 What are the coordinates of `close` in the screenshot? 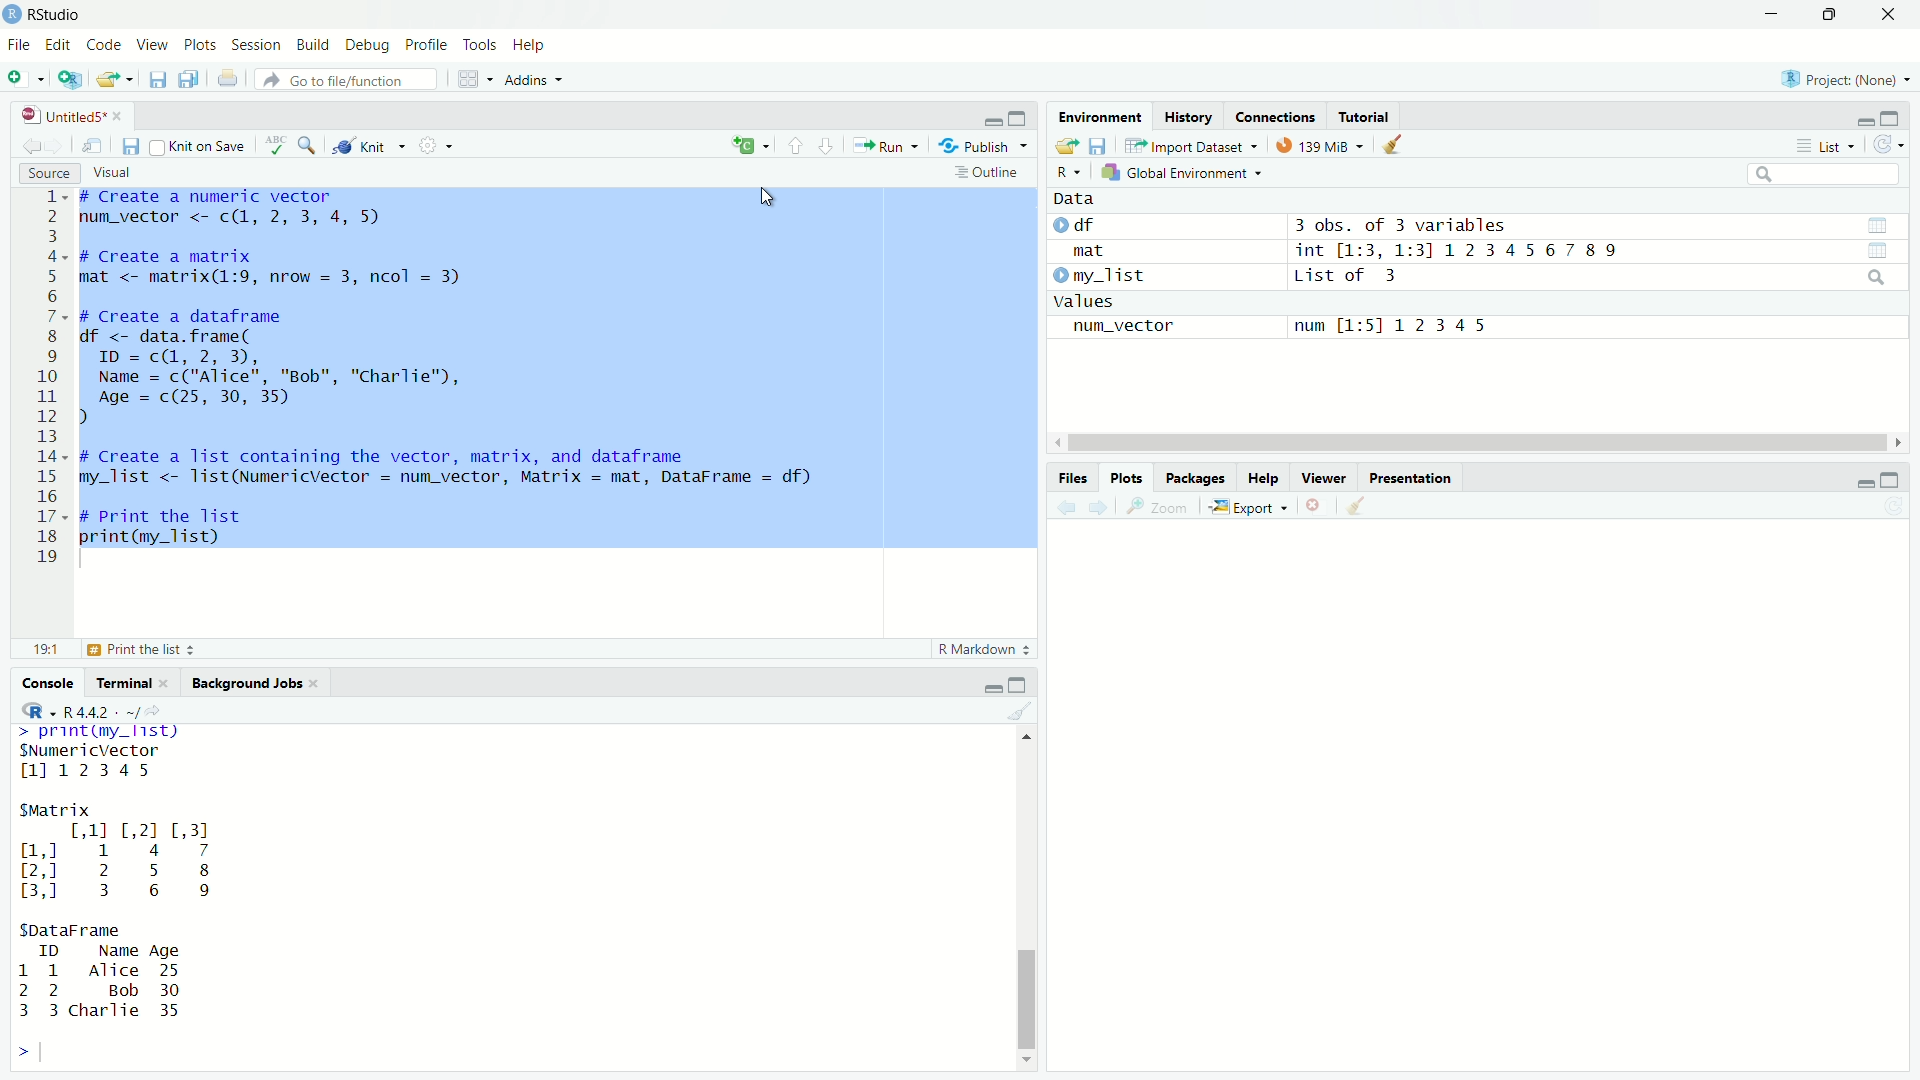 It's located at (1323, 507).